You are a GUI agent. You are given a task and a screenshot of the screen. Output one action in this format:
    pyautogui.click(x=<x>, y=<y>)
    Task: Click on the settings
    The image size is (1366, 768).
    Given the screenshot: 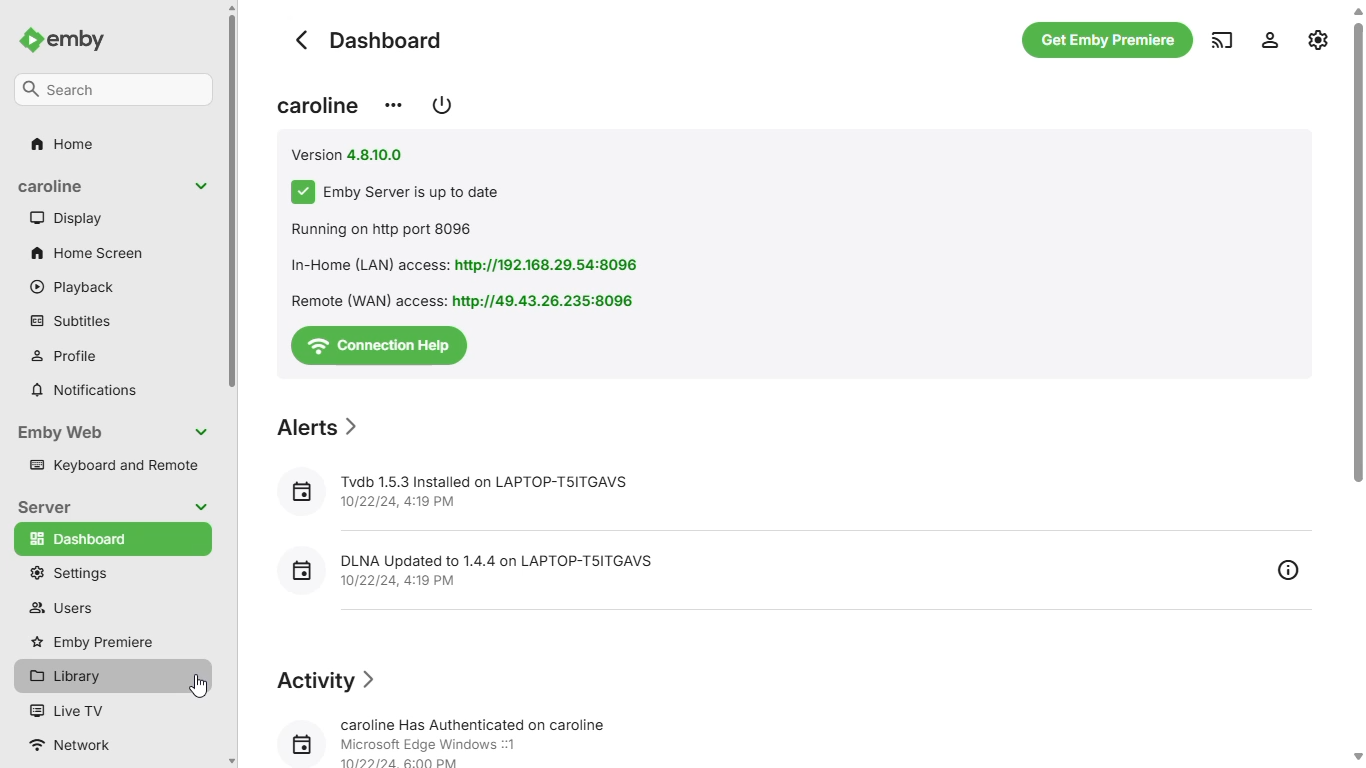 What is the action you would take?
    pyautogui.click(x=66, y=573)
    